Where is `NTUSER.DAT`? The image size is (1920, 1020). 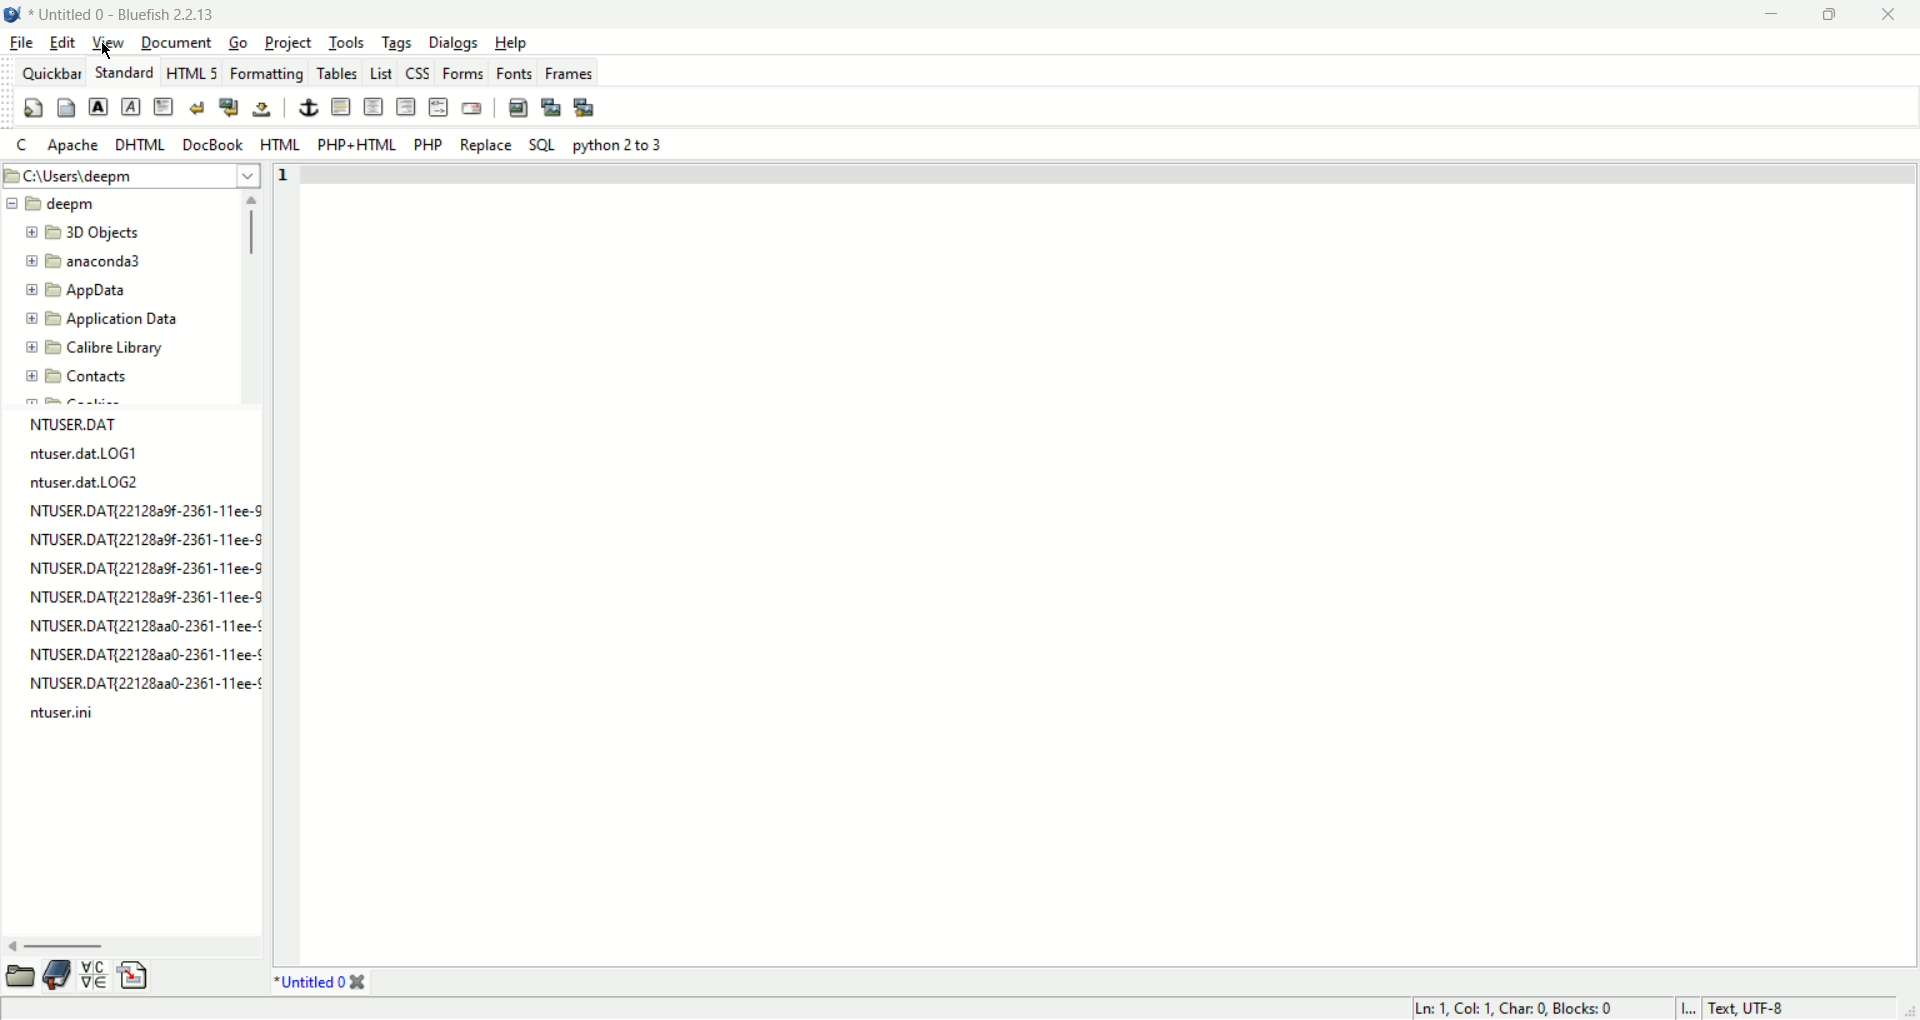
NTUSER.DAT is located at coordinates (75, 423).